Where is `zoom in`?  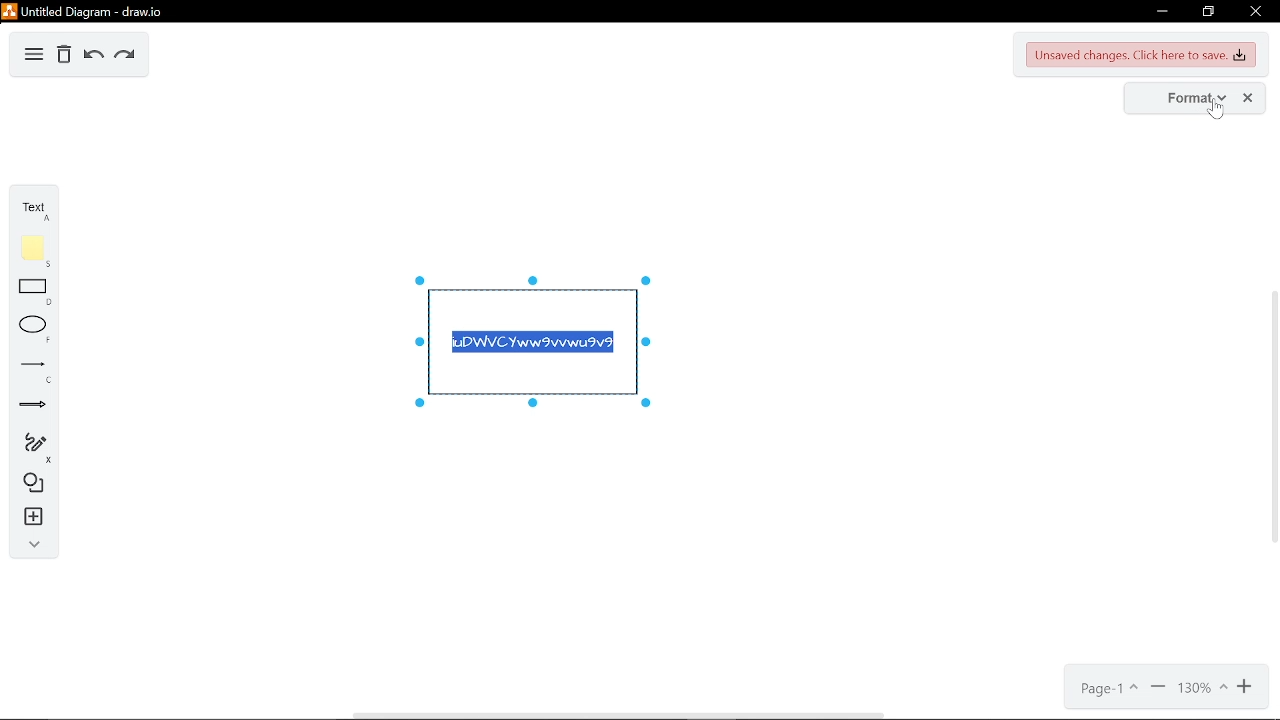 zoom in is located at coordinates (1242, 690).